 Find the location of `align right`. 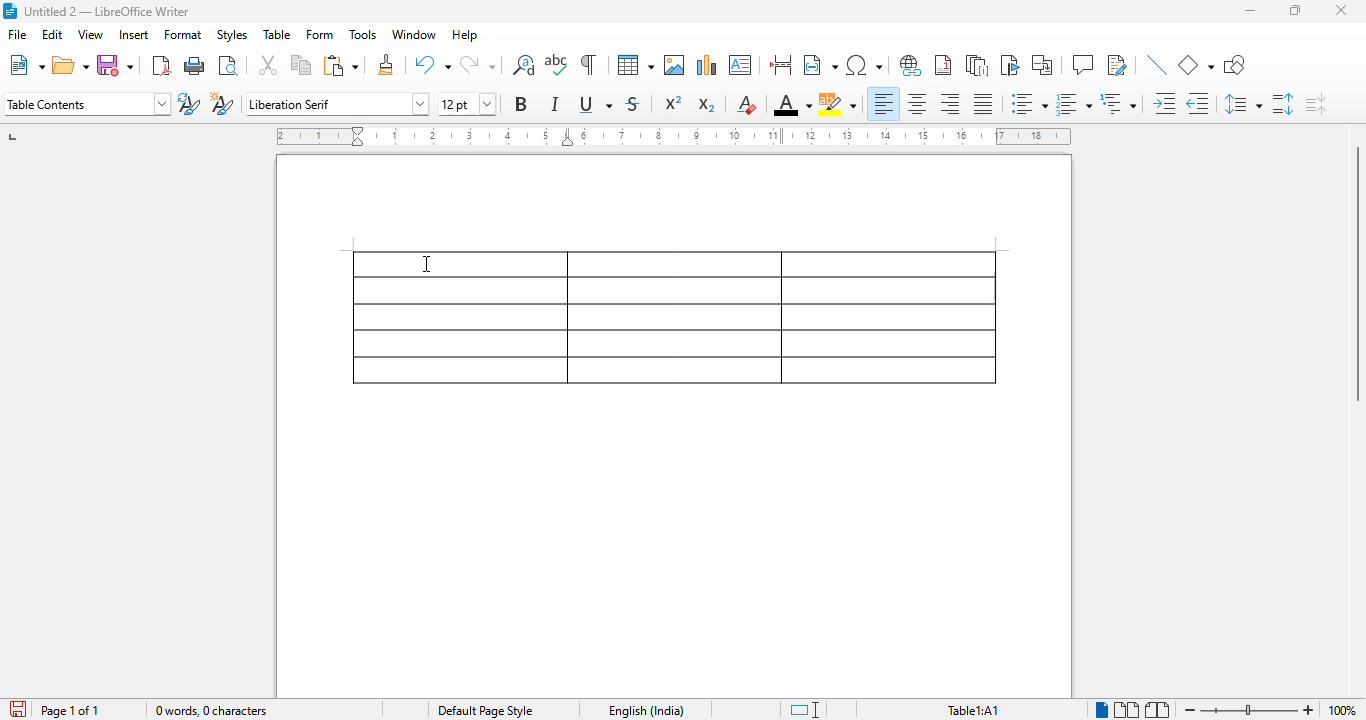

align right is located at coordinates (948, 103).